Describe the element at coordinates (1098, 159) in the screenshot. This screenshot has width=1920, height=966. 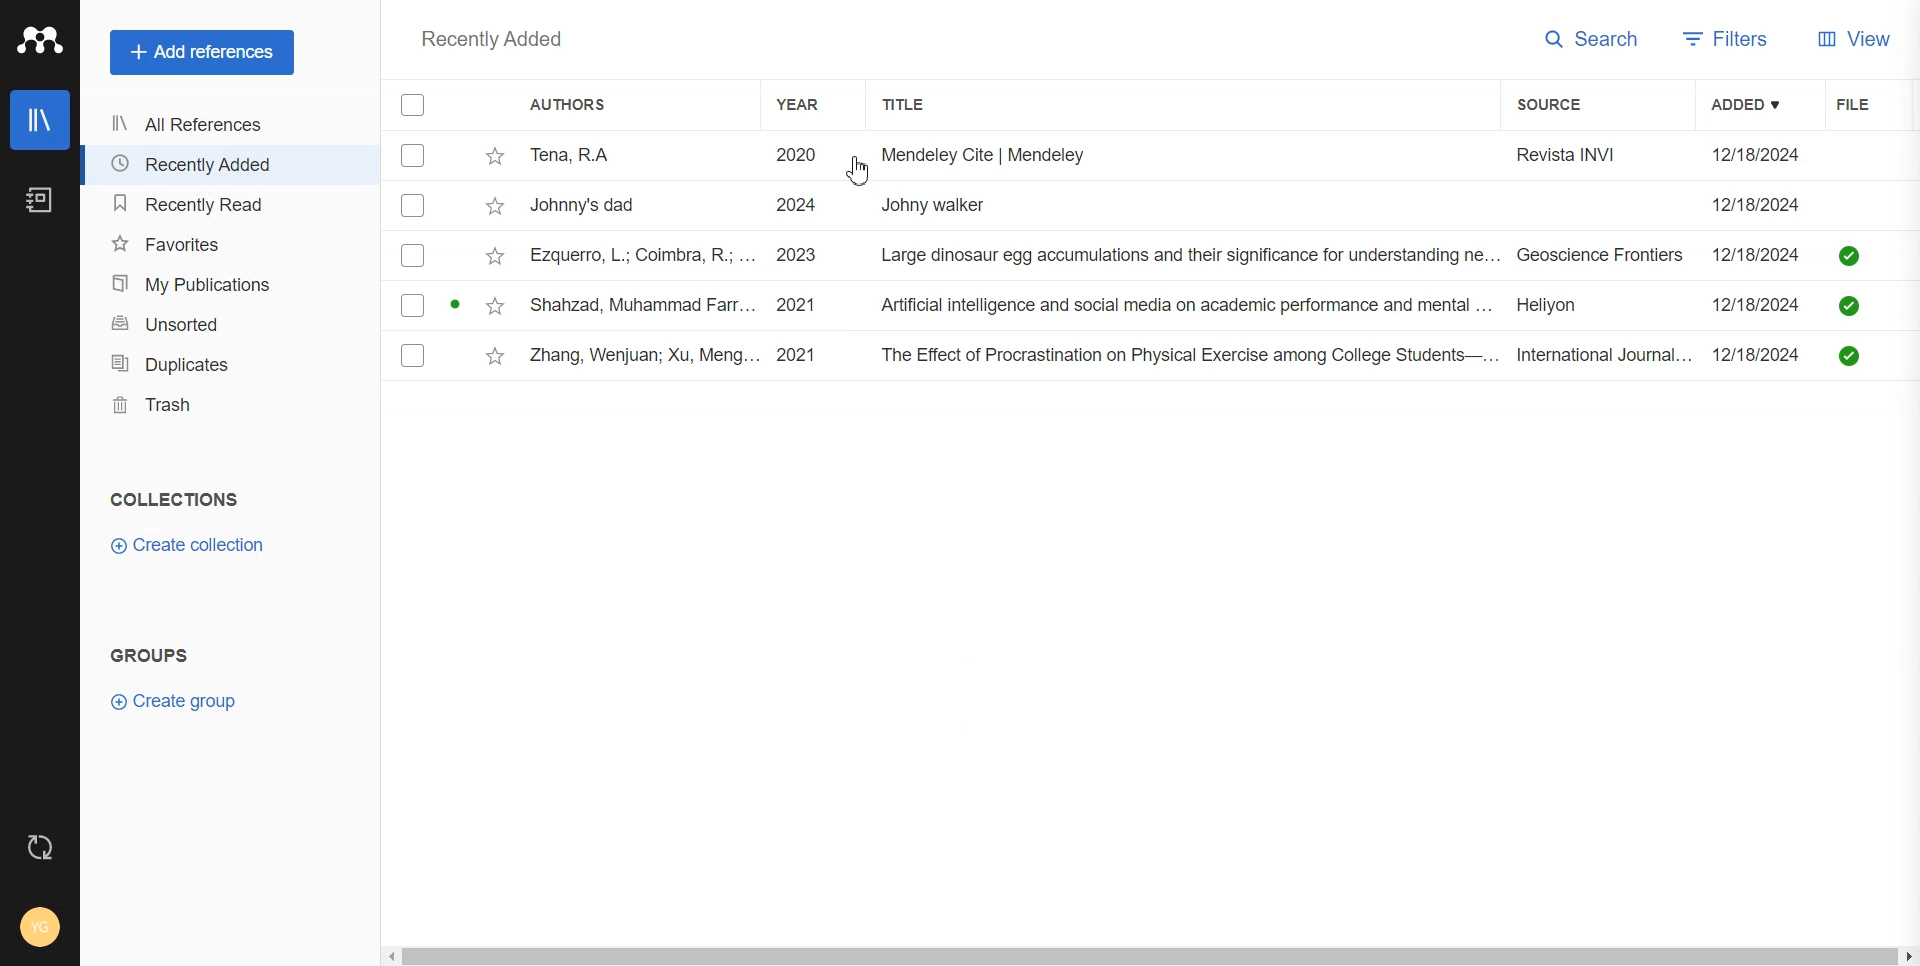
I see `Tena, RA 2020 i. Mendeley Cite | Mendeley Revista INVI` at that location.